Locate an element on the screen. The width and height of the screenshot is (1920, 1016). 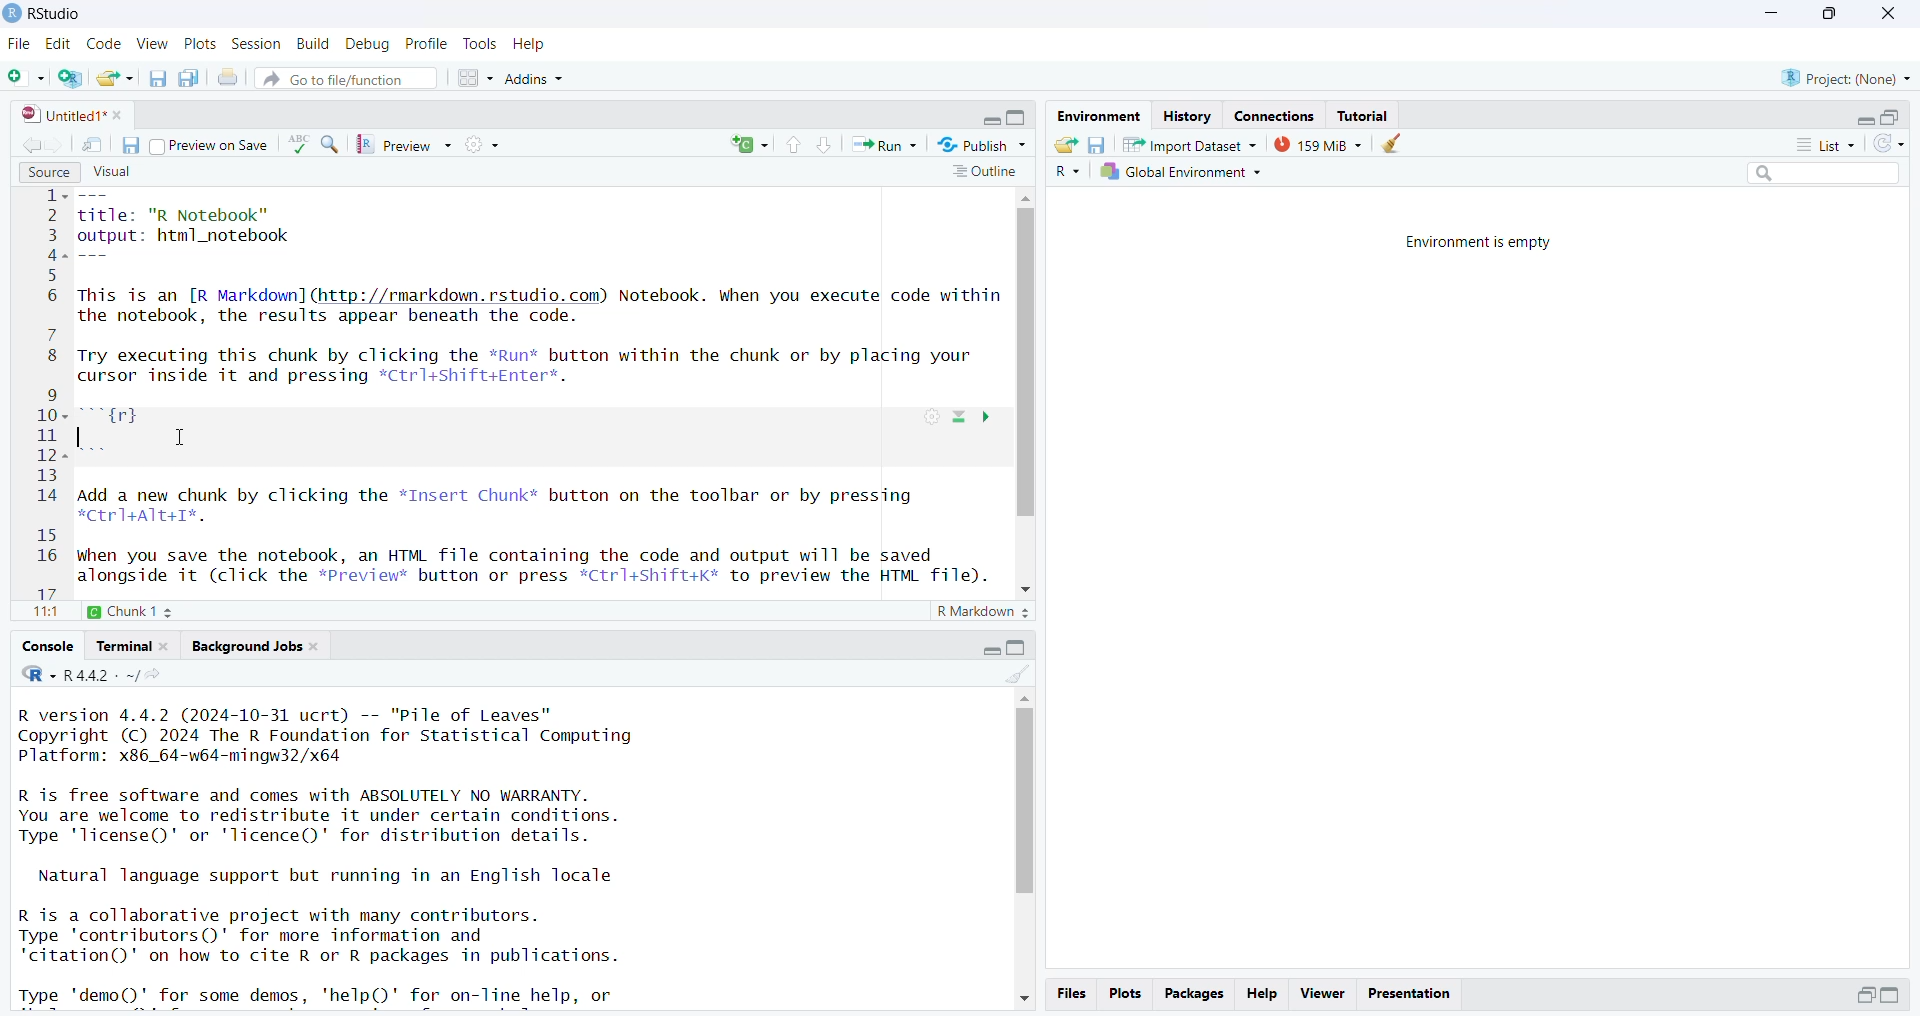
console is located at coordinates (50, 646).